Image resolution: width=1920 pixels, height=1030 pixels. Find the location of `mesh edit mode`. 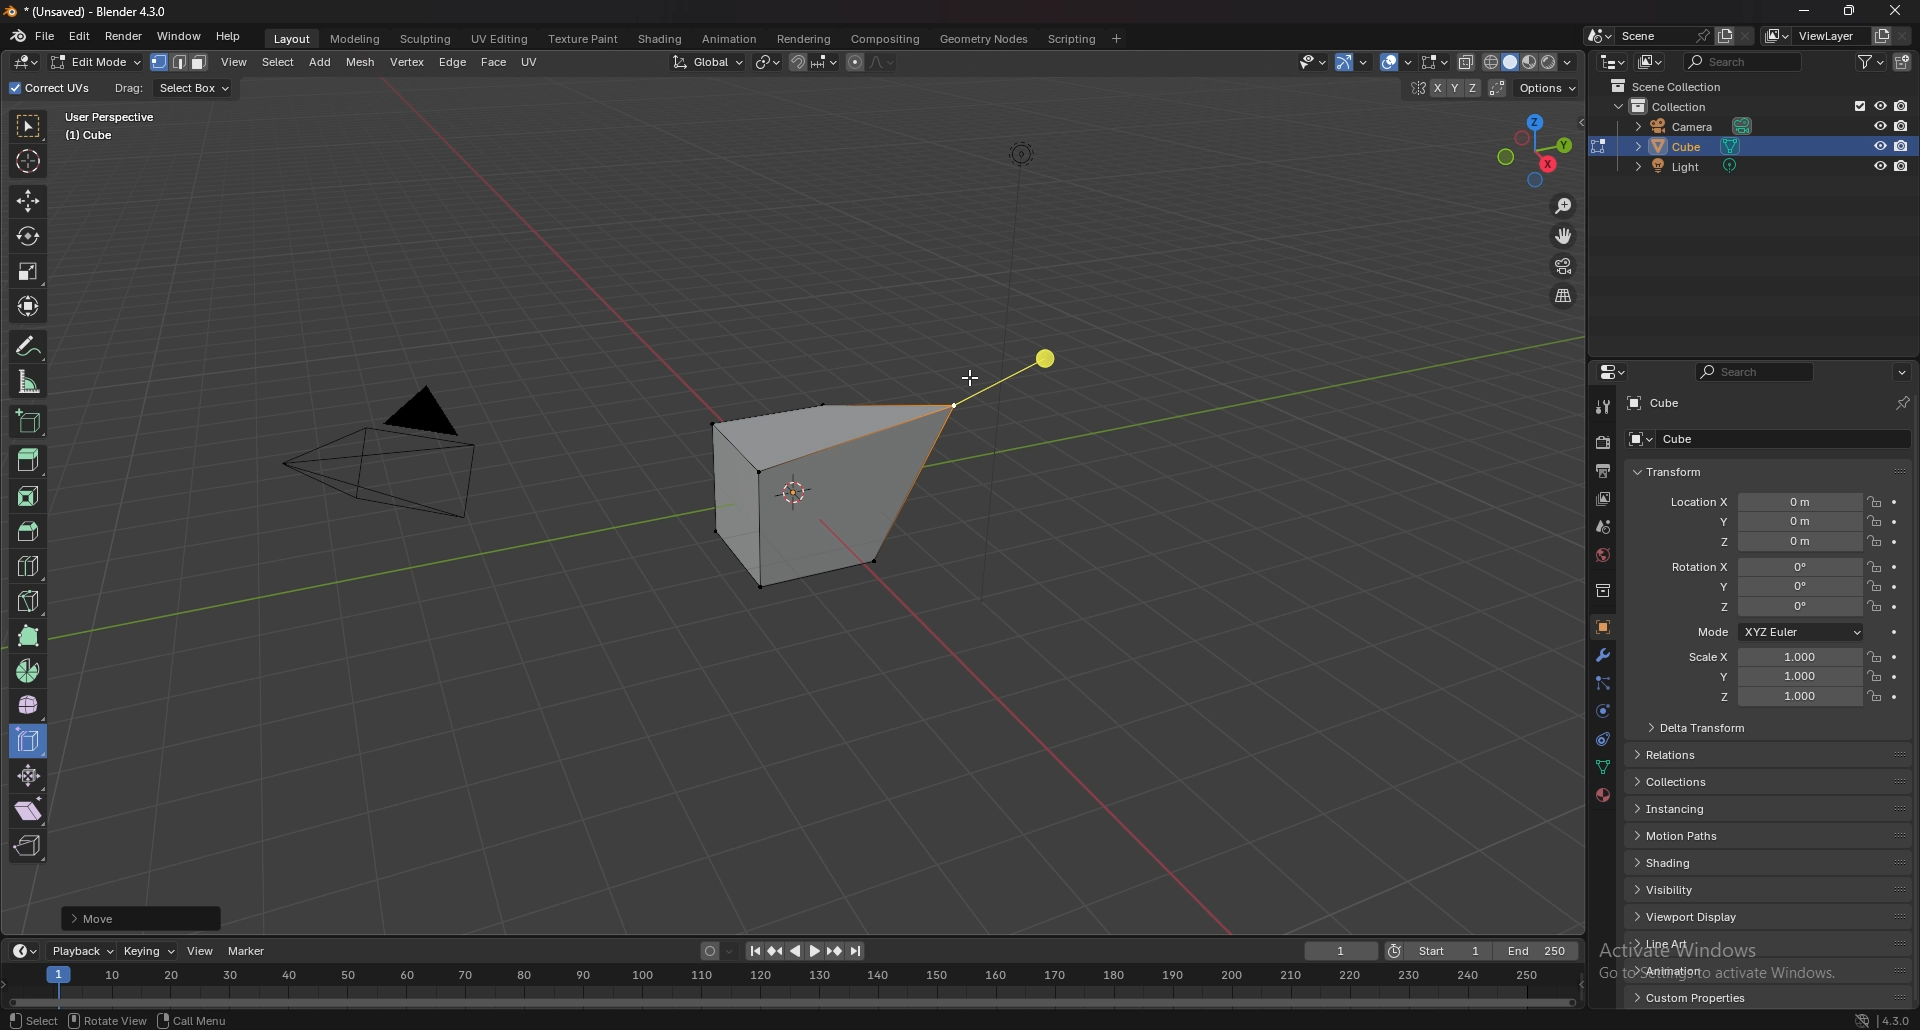

mesh edit mode is located at coordinates (1432, 63).